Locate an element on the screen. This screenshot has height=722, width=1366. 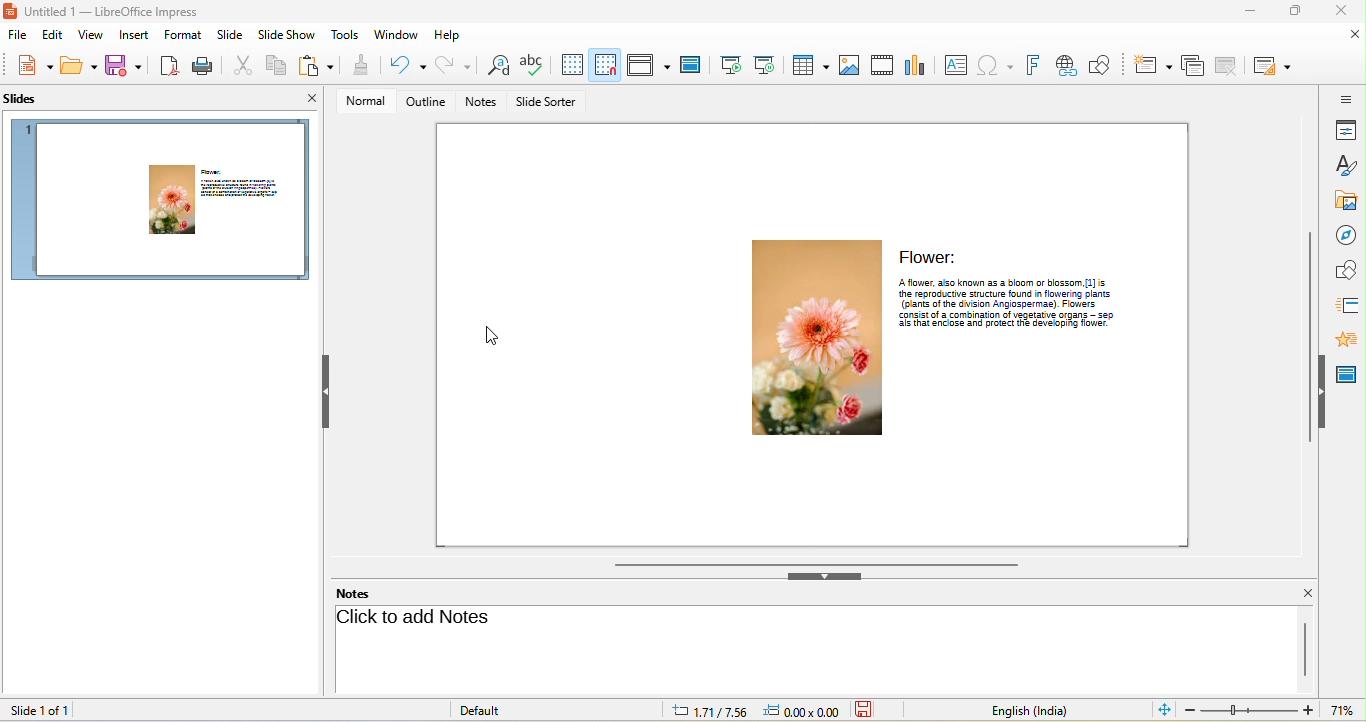
1.71/7.56 is located at coordinates (708, 711).